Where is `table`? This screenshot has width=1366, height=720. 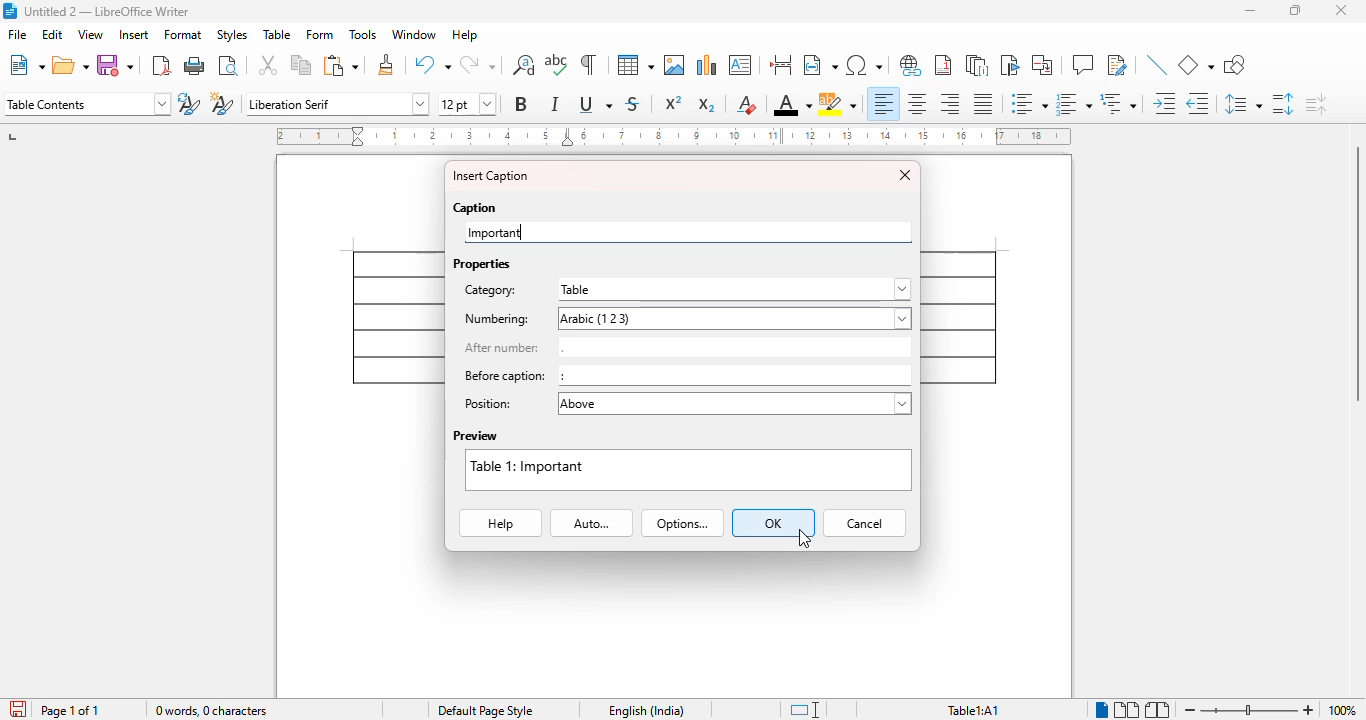 table is located at coordinates (636, 65).